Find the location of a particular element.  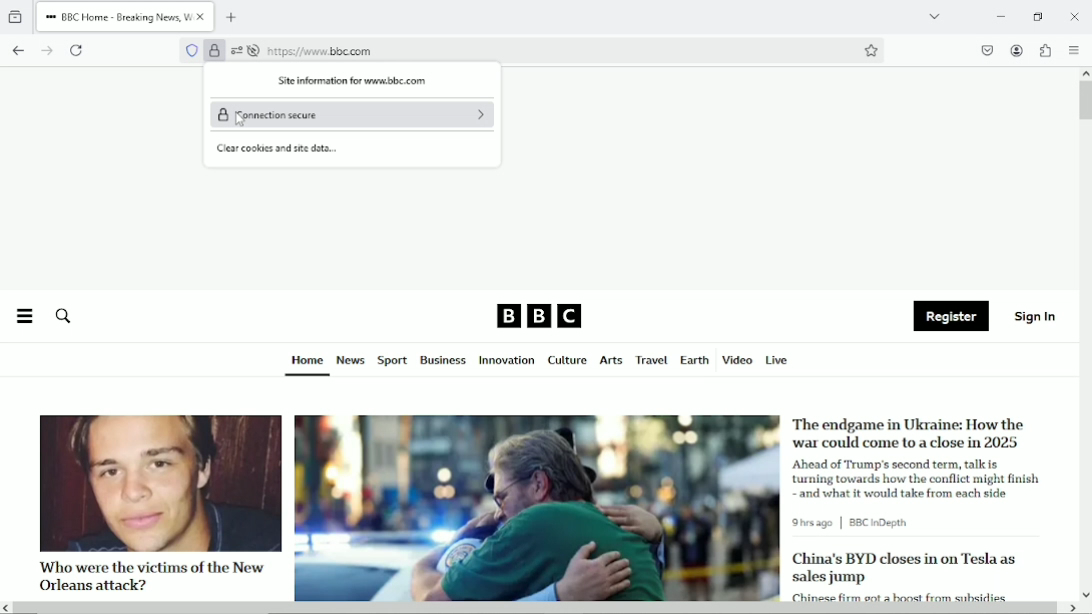

Sport is located at coordinates (392, 361).